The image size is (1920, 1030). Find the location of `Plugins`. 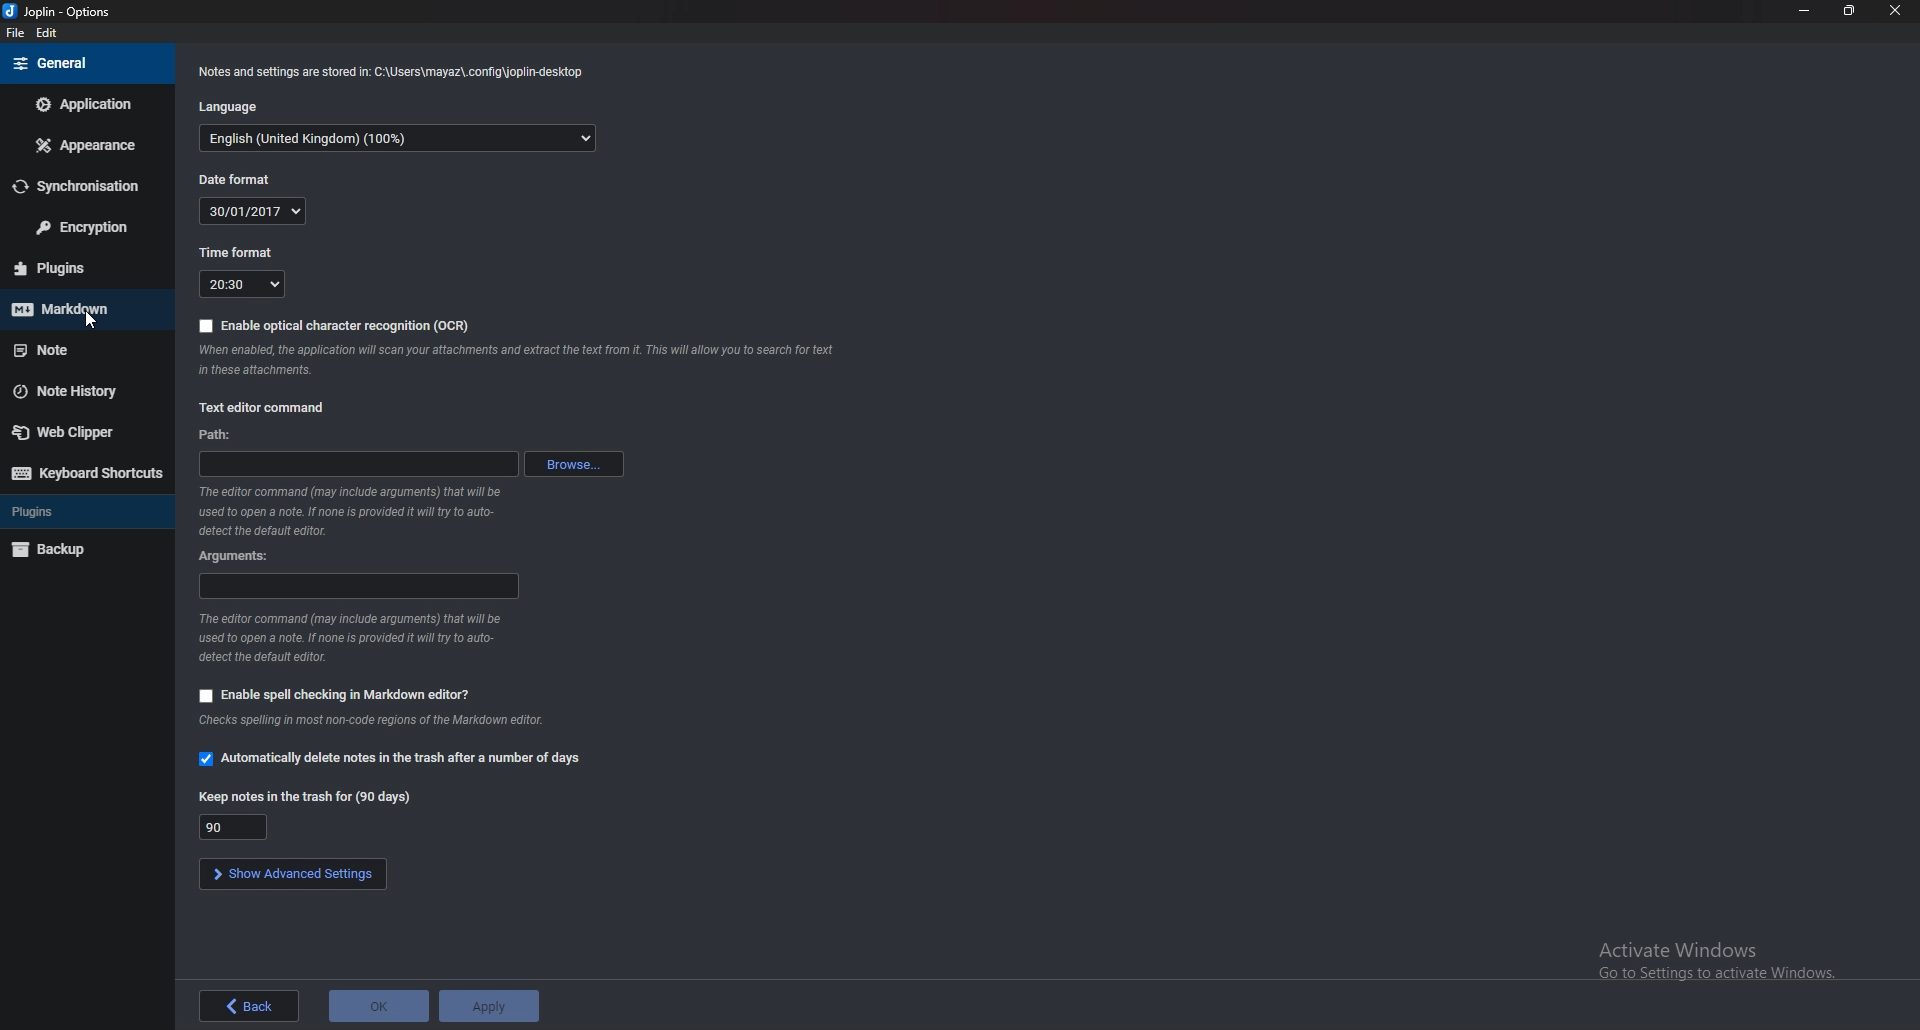

Plugins is located at coordinates (75, 512).